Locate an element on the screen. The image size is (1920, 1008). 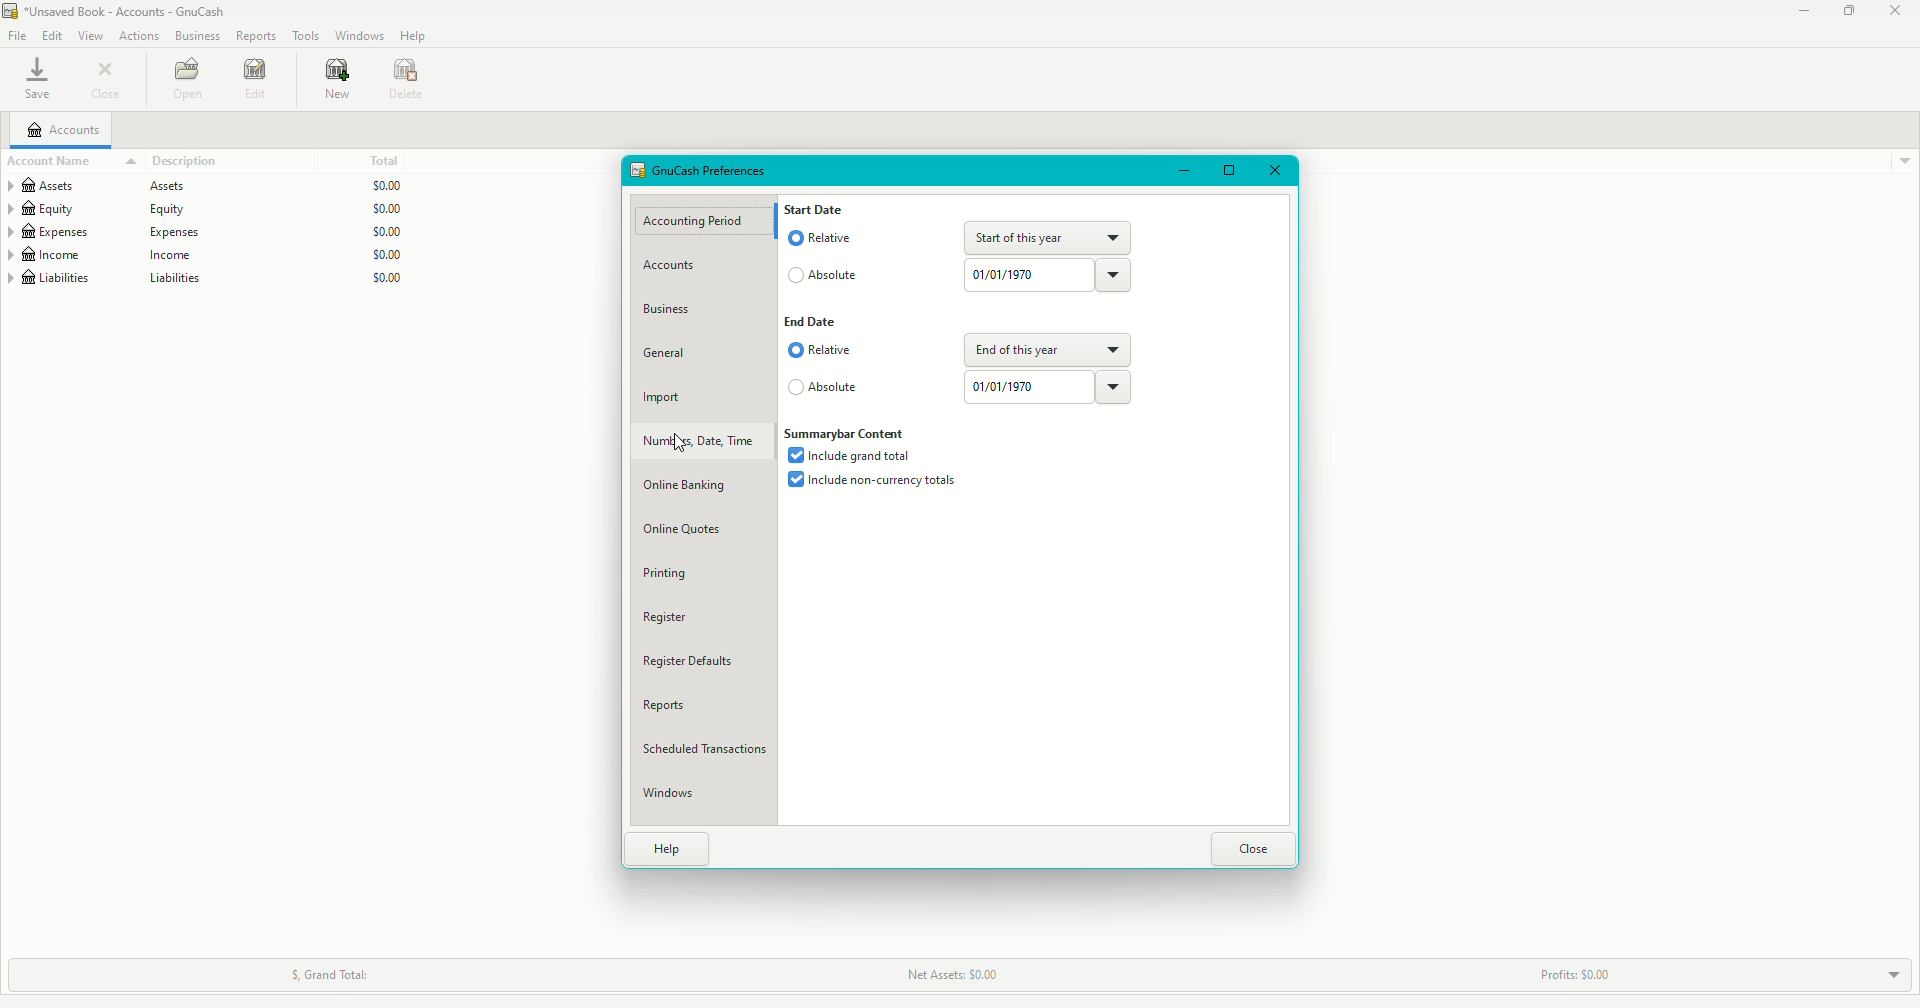
Open is located at coordinates (189, 79).